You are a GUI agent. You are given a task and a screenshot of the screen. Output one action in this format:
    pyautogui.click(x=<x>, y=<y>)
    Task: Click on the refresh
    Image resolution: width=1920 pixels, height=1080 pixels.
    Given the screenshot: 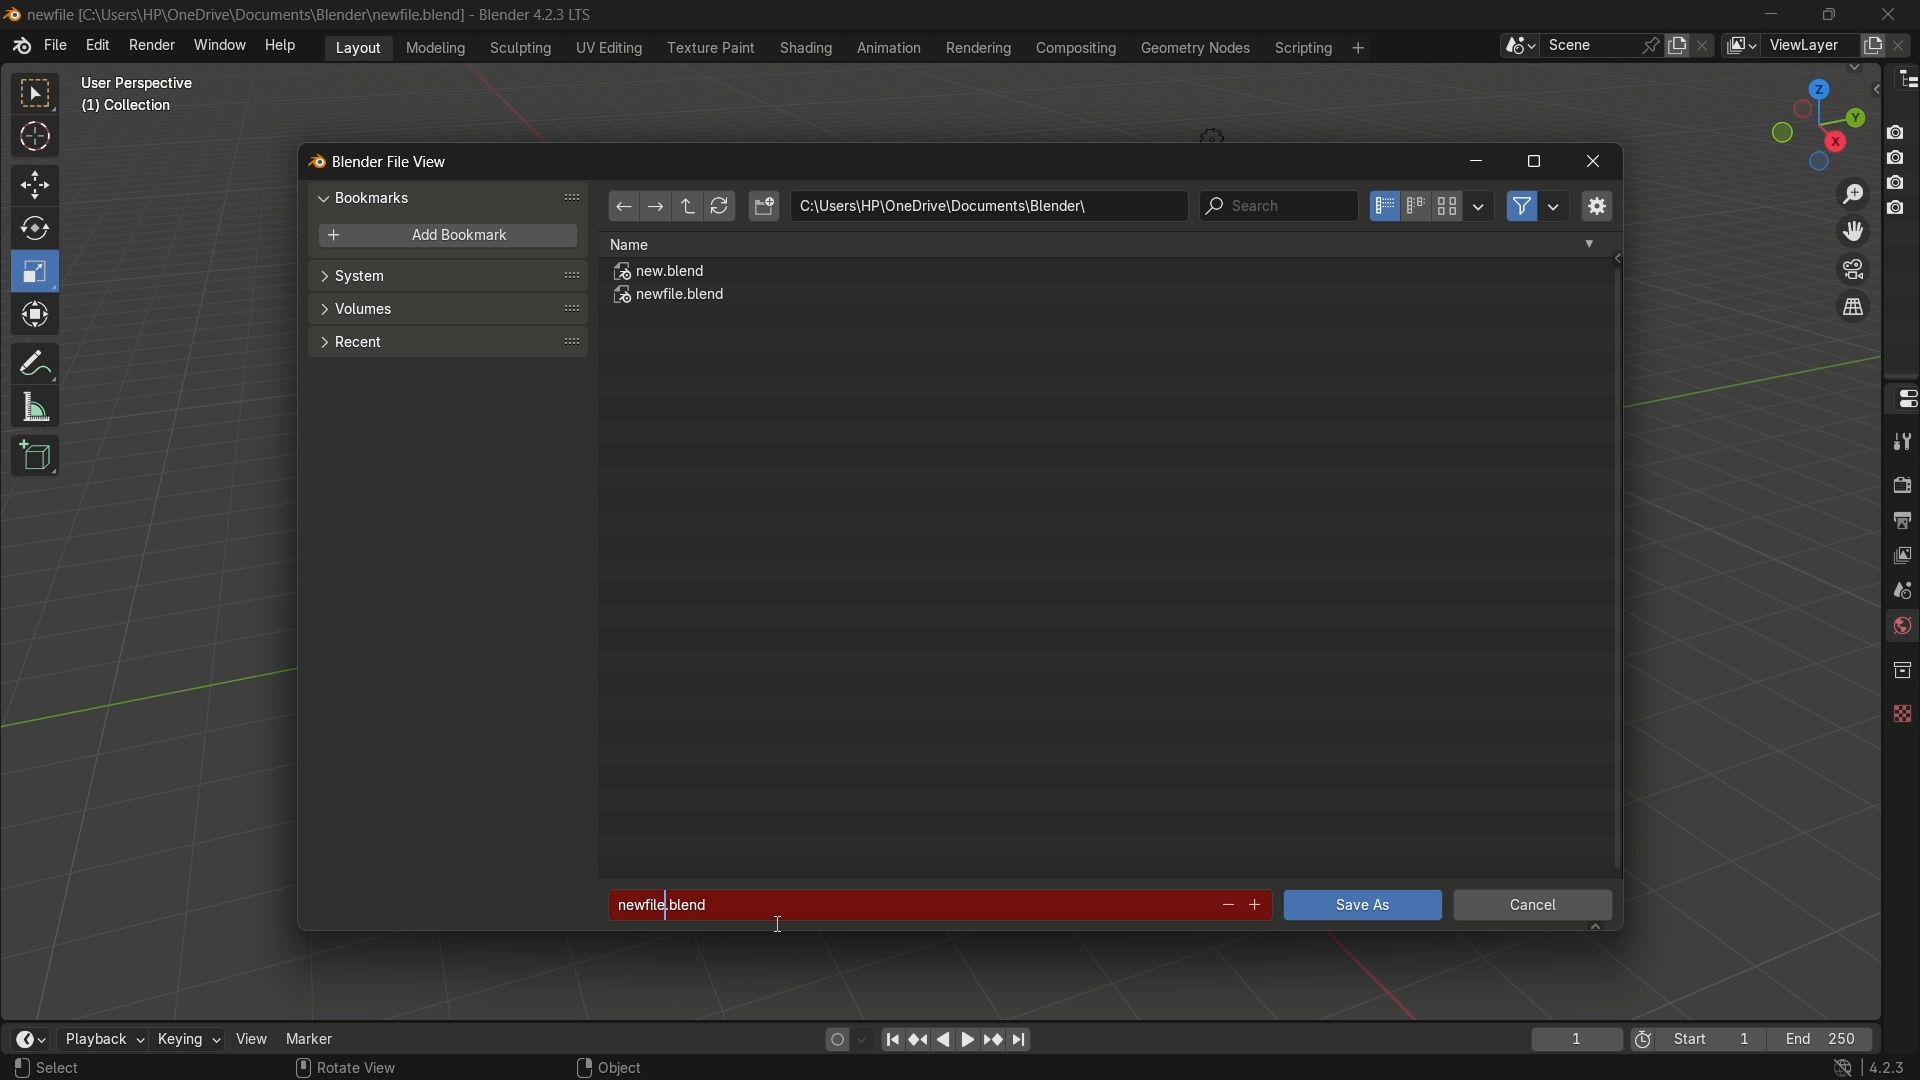 What is the action you would take?
    pyautogui.click(x=719, y=207)
    